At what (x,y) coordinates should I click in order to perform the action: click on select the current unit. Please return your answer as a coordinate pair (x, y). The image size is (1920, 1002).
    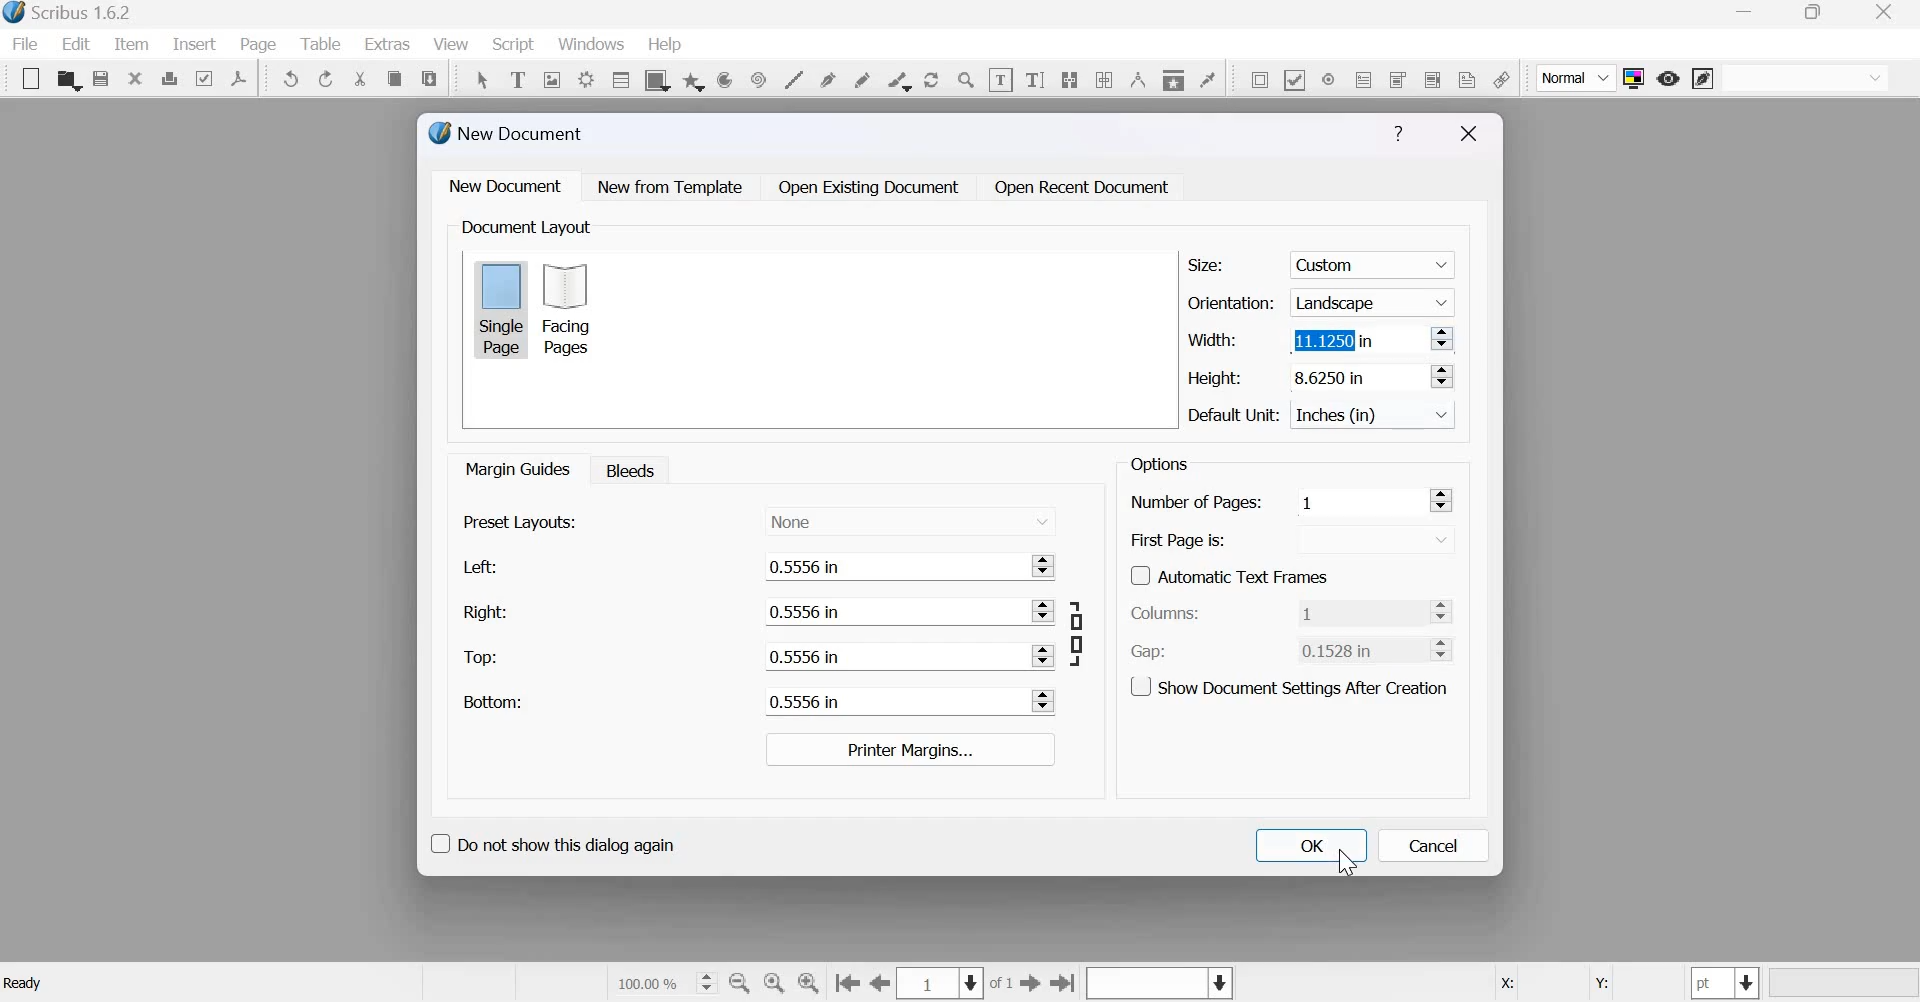
    Looking at the image, I should click on (1726, 983).